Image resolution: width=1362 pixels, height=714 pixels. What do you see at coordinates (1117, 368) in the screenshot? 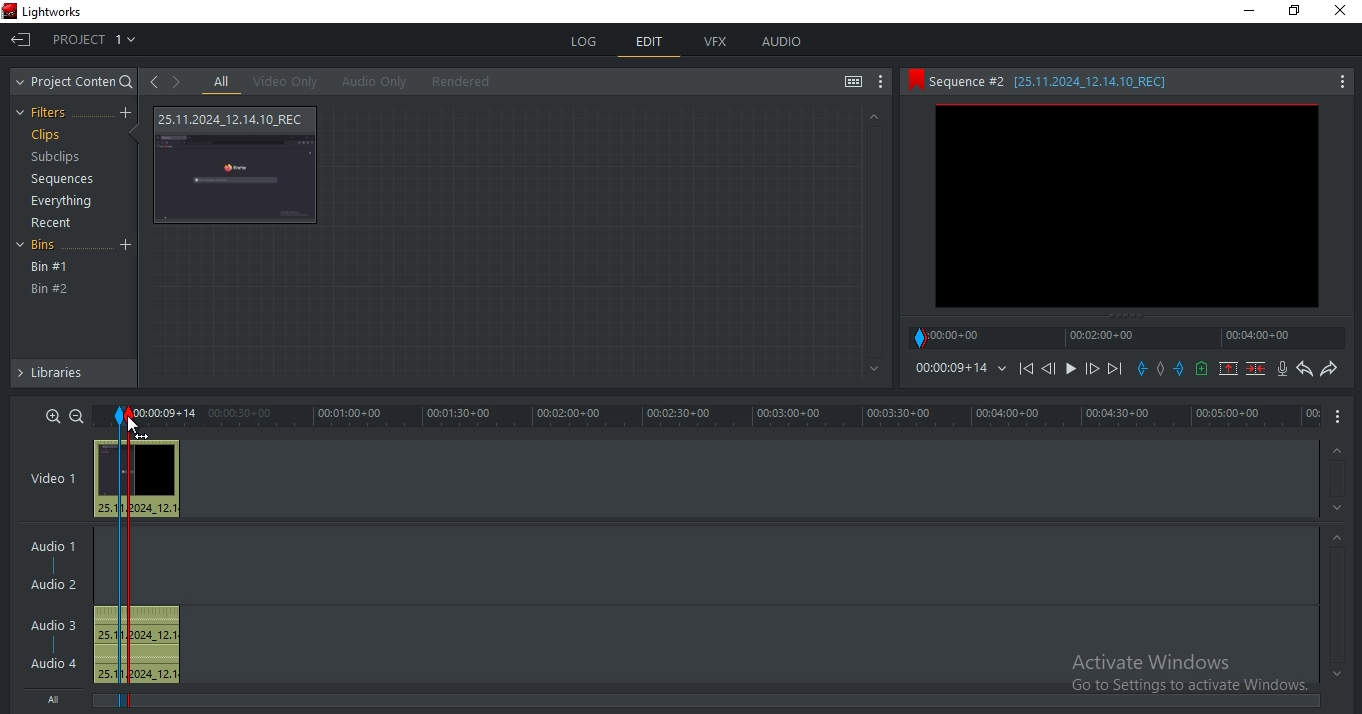
I see `Next` at bounding box center [1117, 368].